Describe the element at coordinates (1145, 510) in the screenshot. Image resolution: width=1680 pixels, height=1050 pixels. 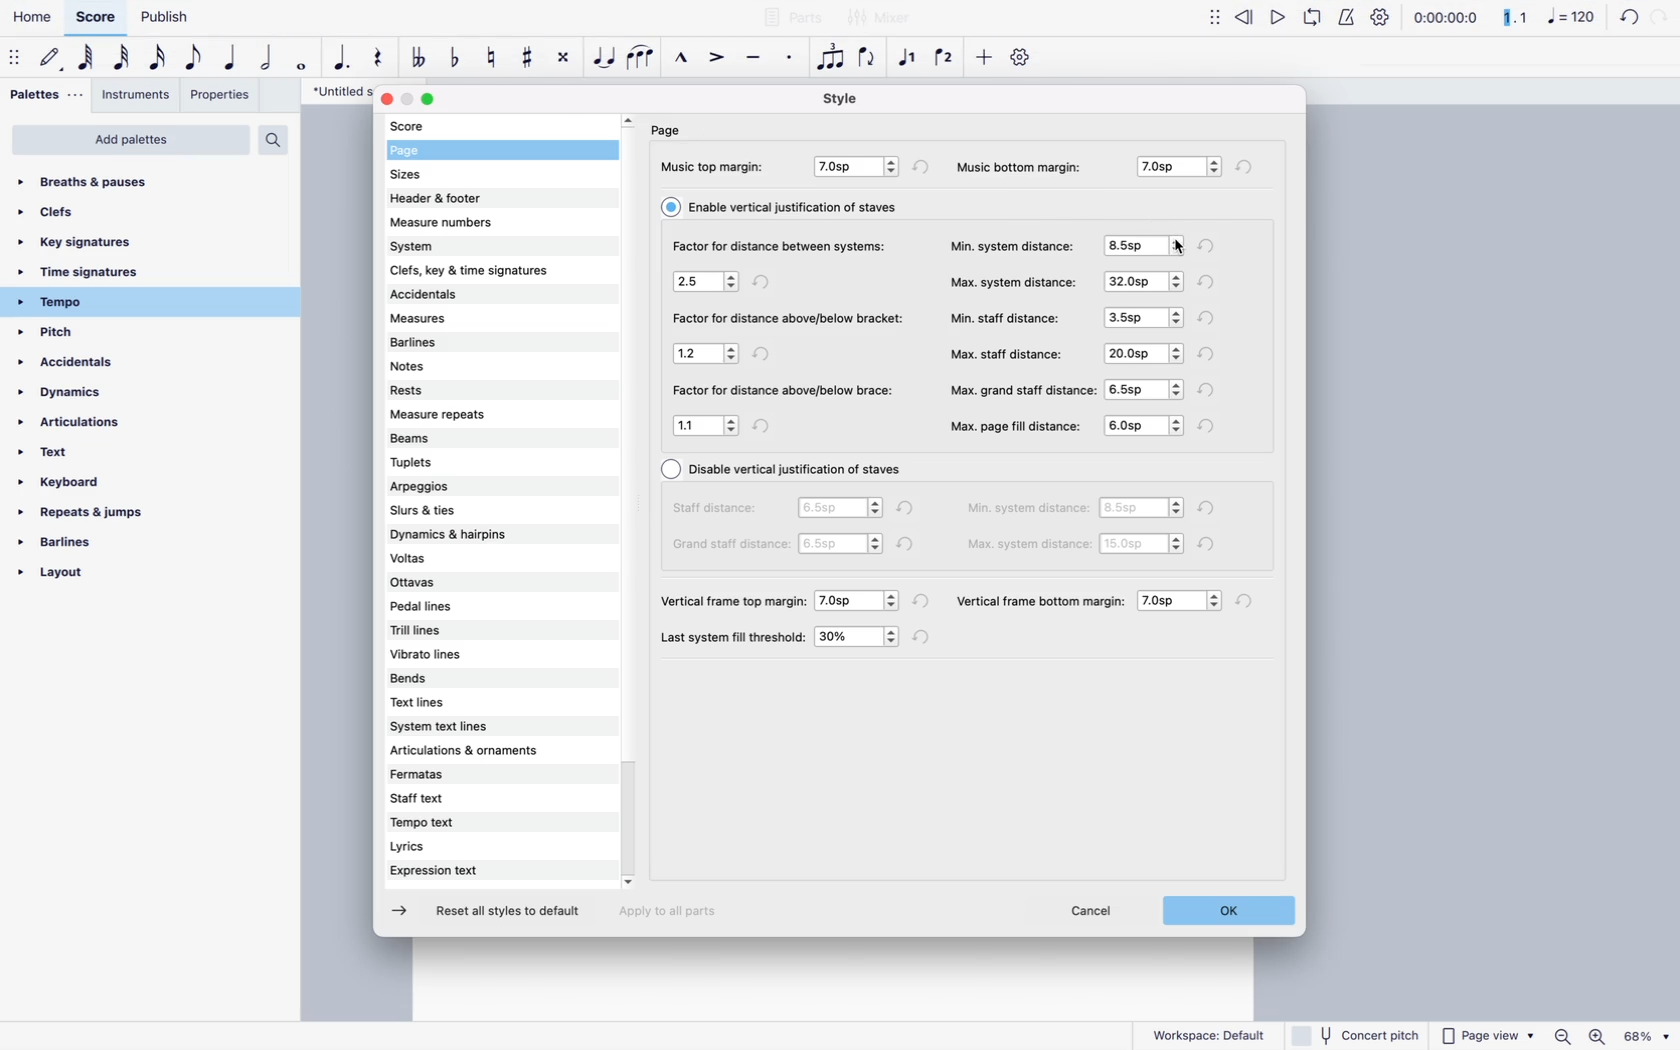
I see `options` at that location.